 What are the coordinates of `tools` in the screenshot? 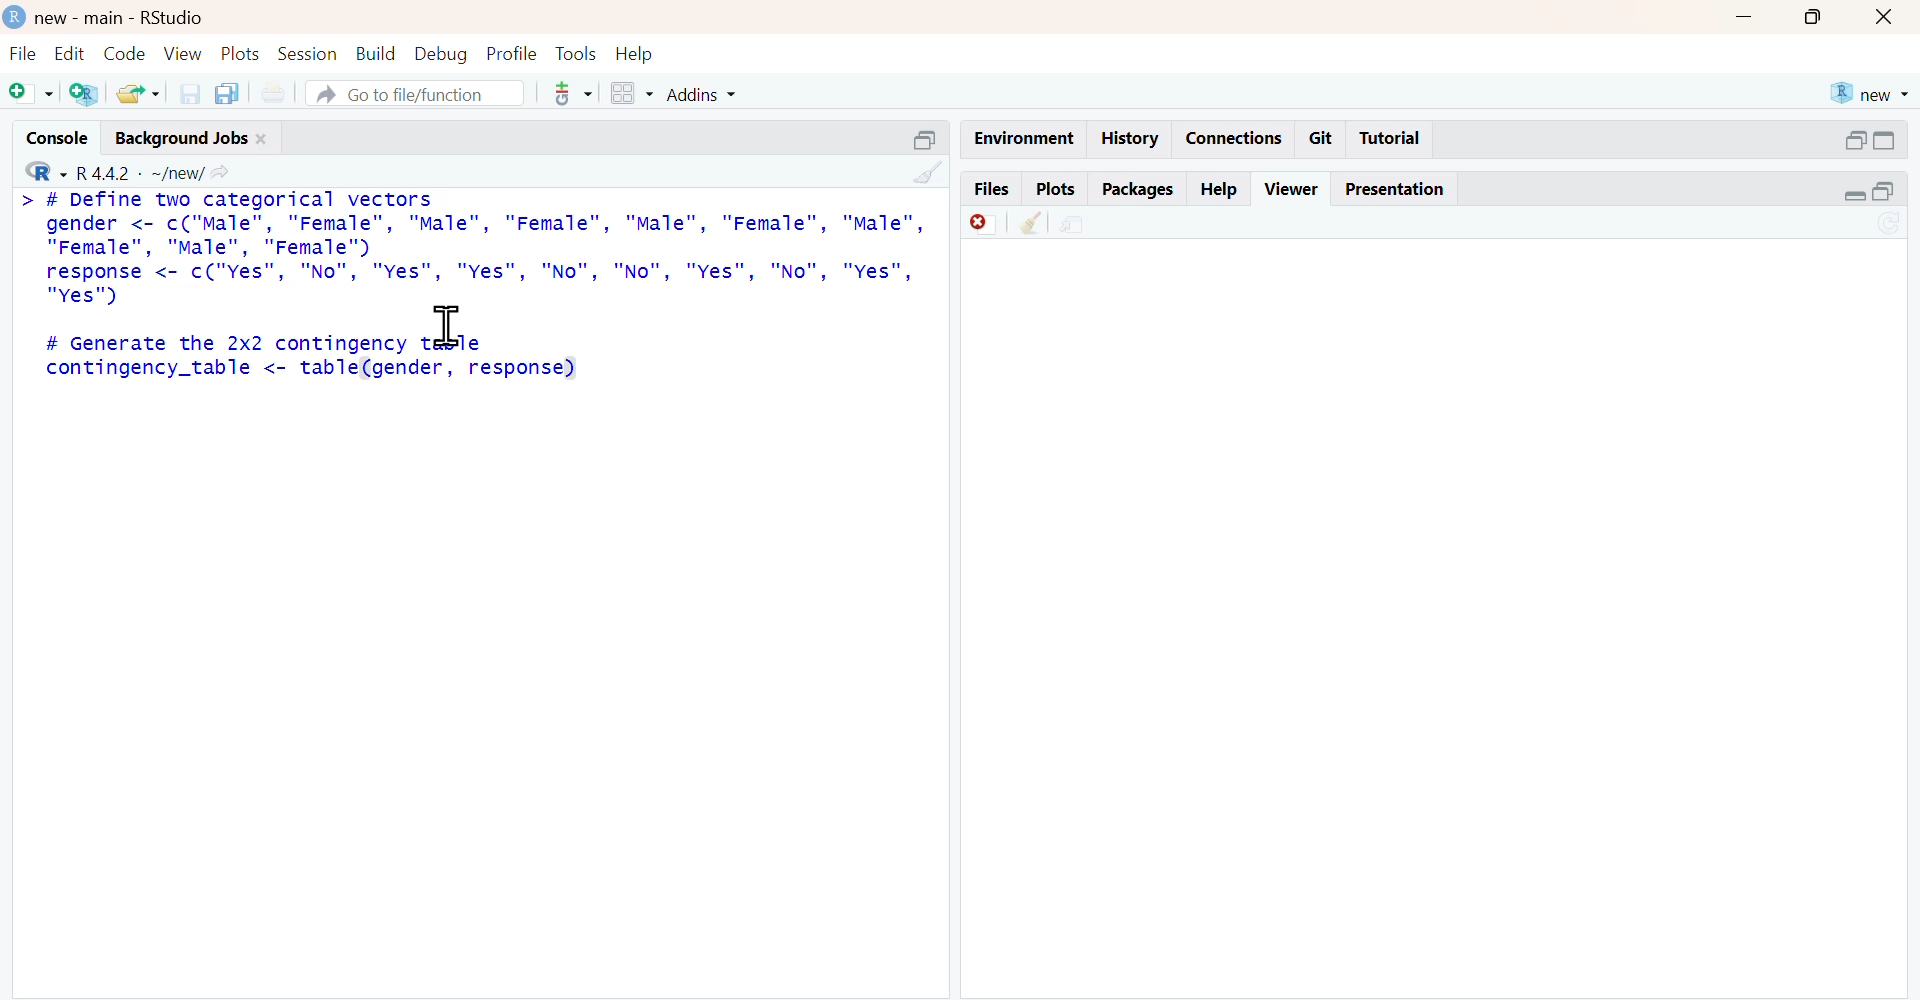 It's located at (575, 94).